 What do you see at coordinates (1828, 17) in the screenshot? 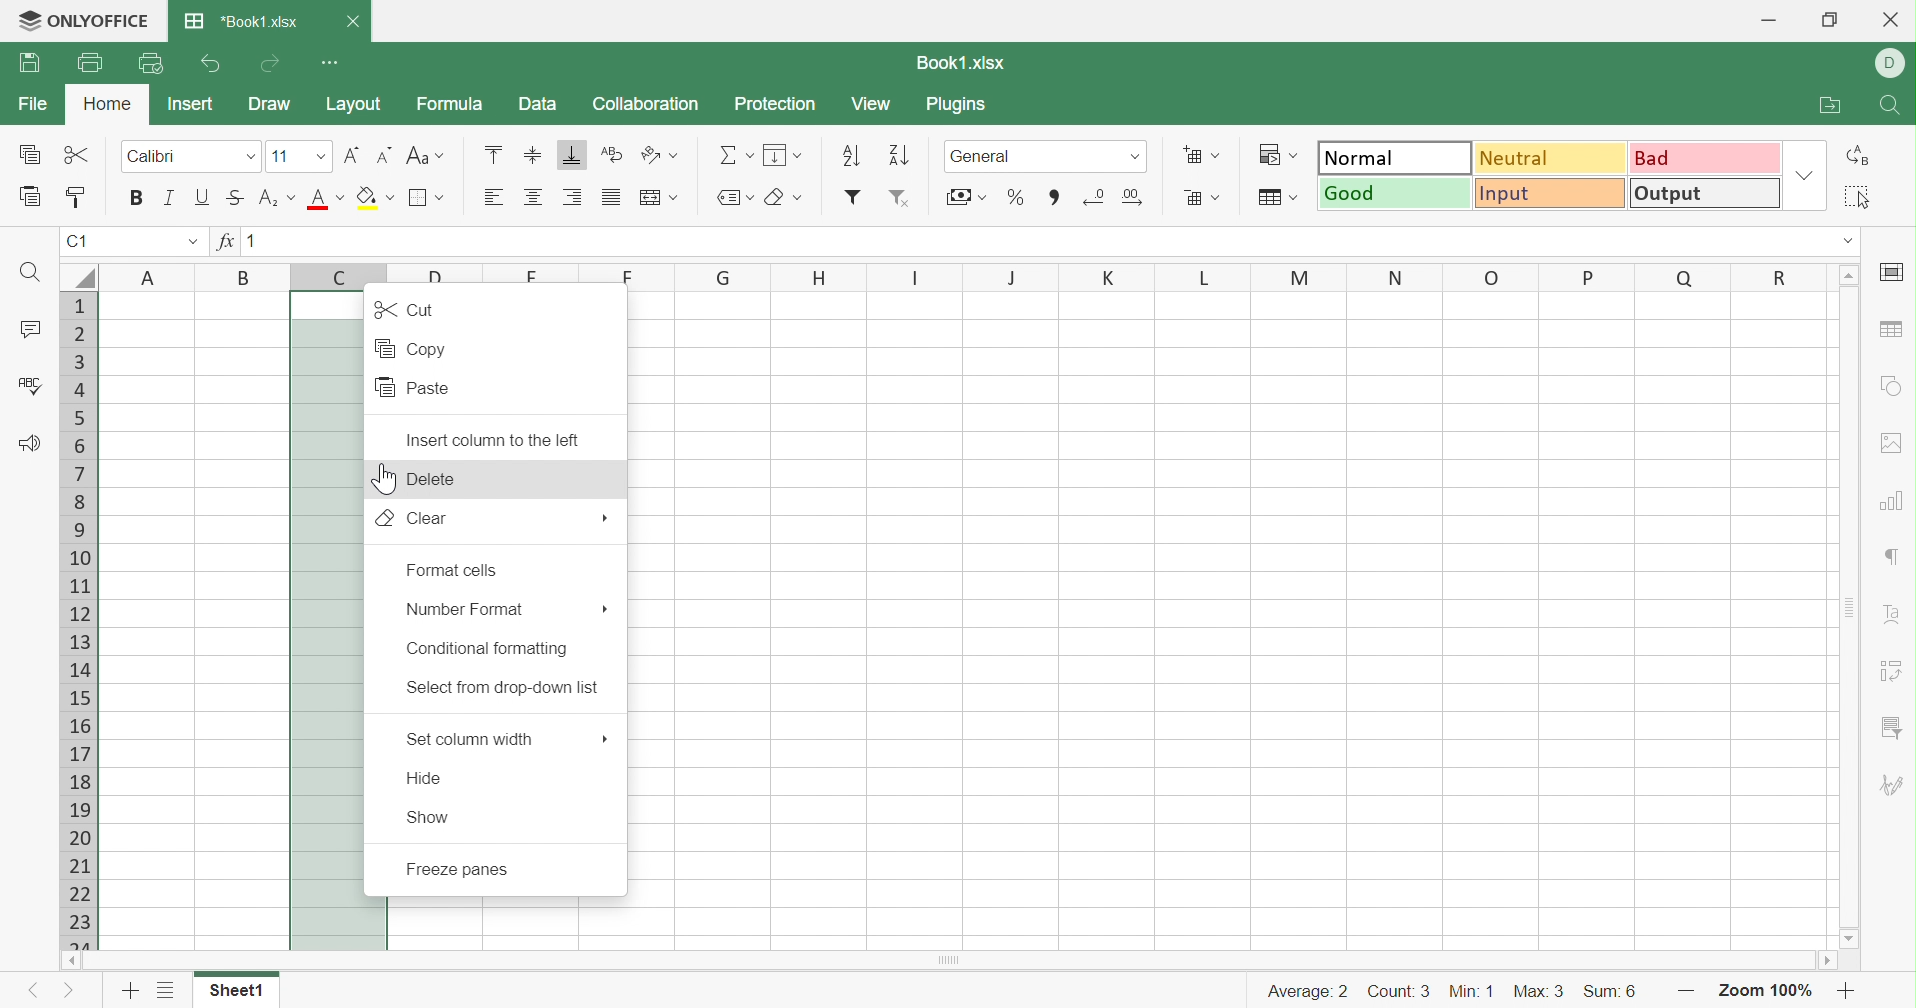
I see `Restore Down` at bounding box center [1828, 17].